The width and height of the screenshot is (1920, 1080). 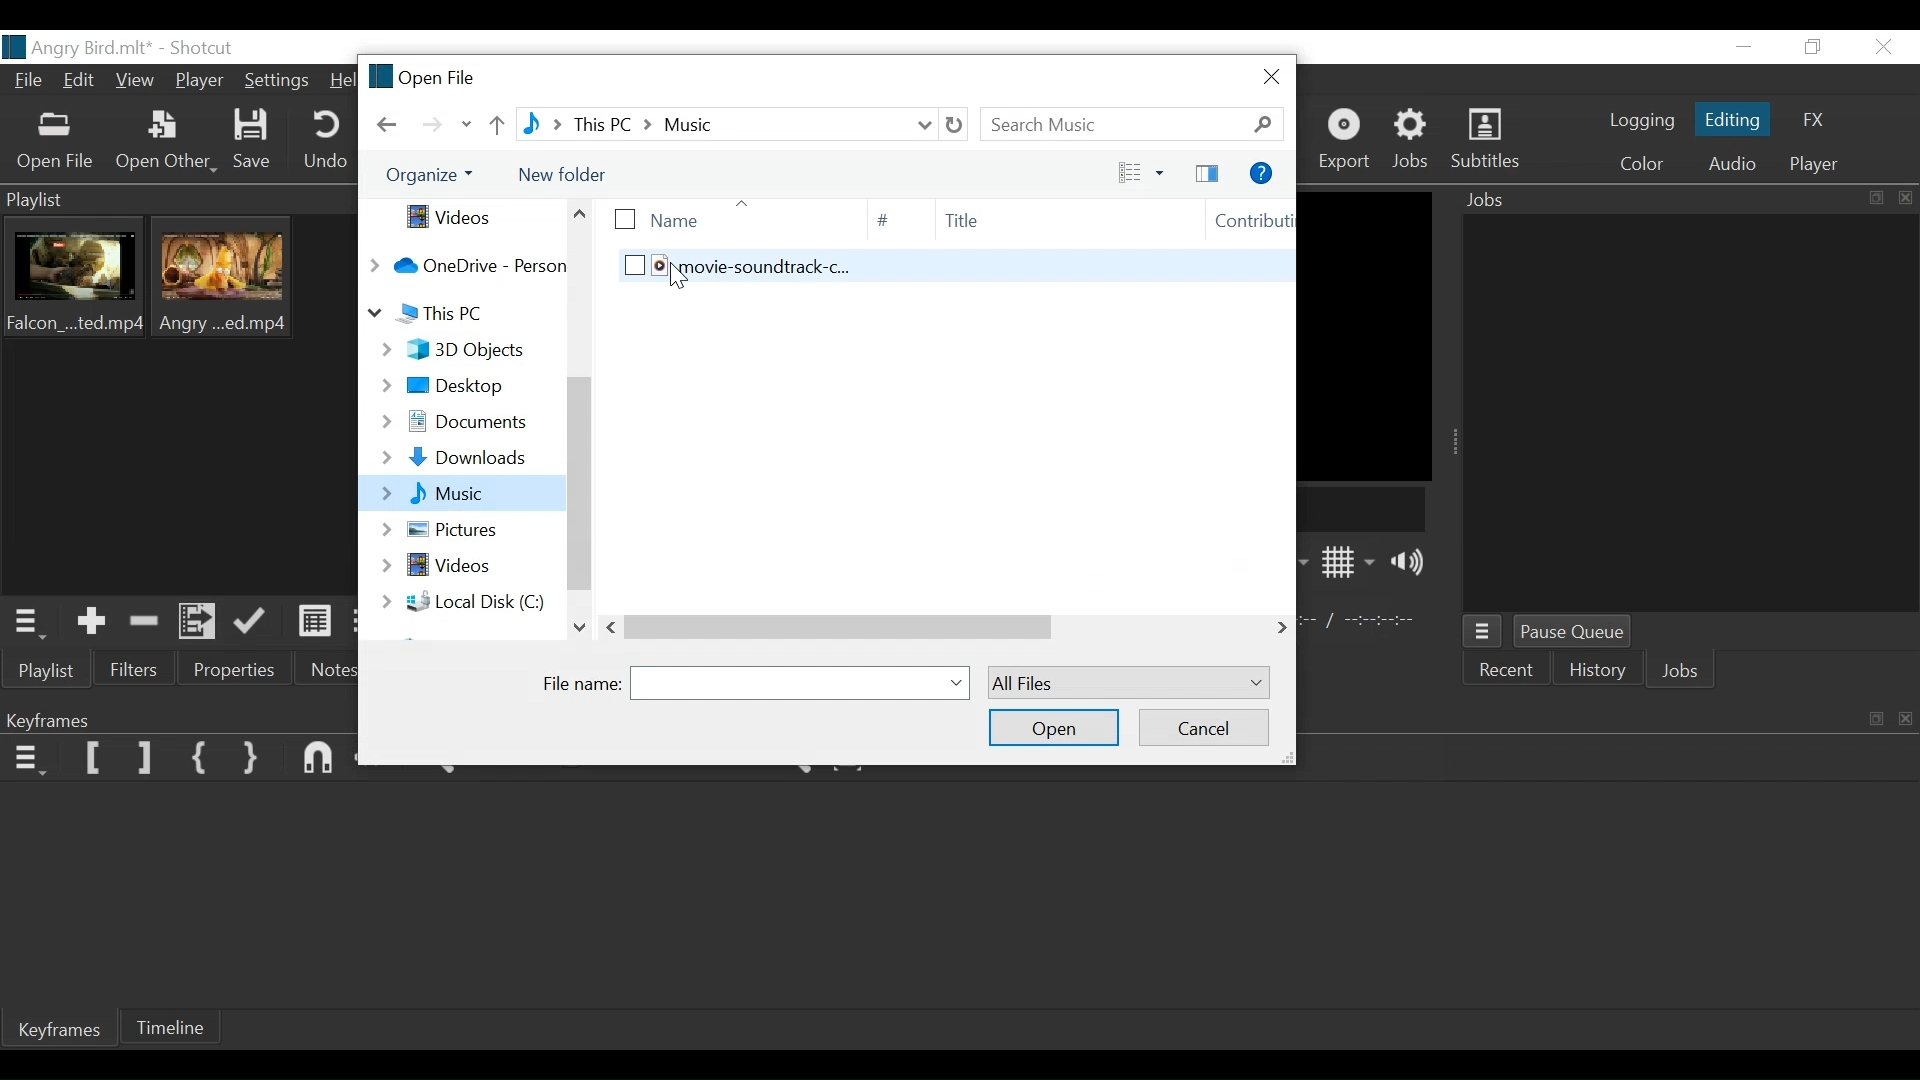 What do you see at coordinates (181, 1025) in the screenshot?
I see `Timeline` at bounding box center [181, 1025].